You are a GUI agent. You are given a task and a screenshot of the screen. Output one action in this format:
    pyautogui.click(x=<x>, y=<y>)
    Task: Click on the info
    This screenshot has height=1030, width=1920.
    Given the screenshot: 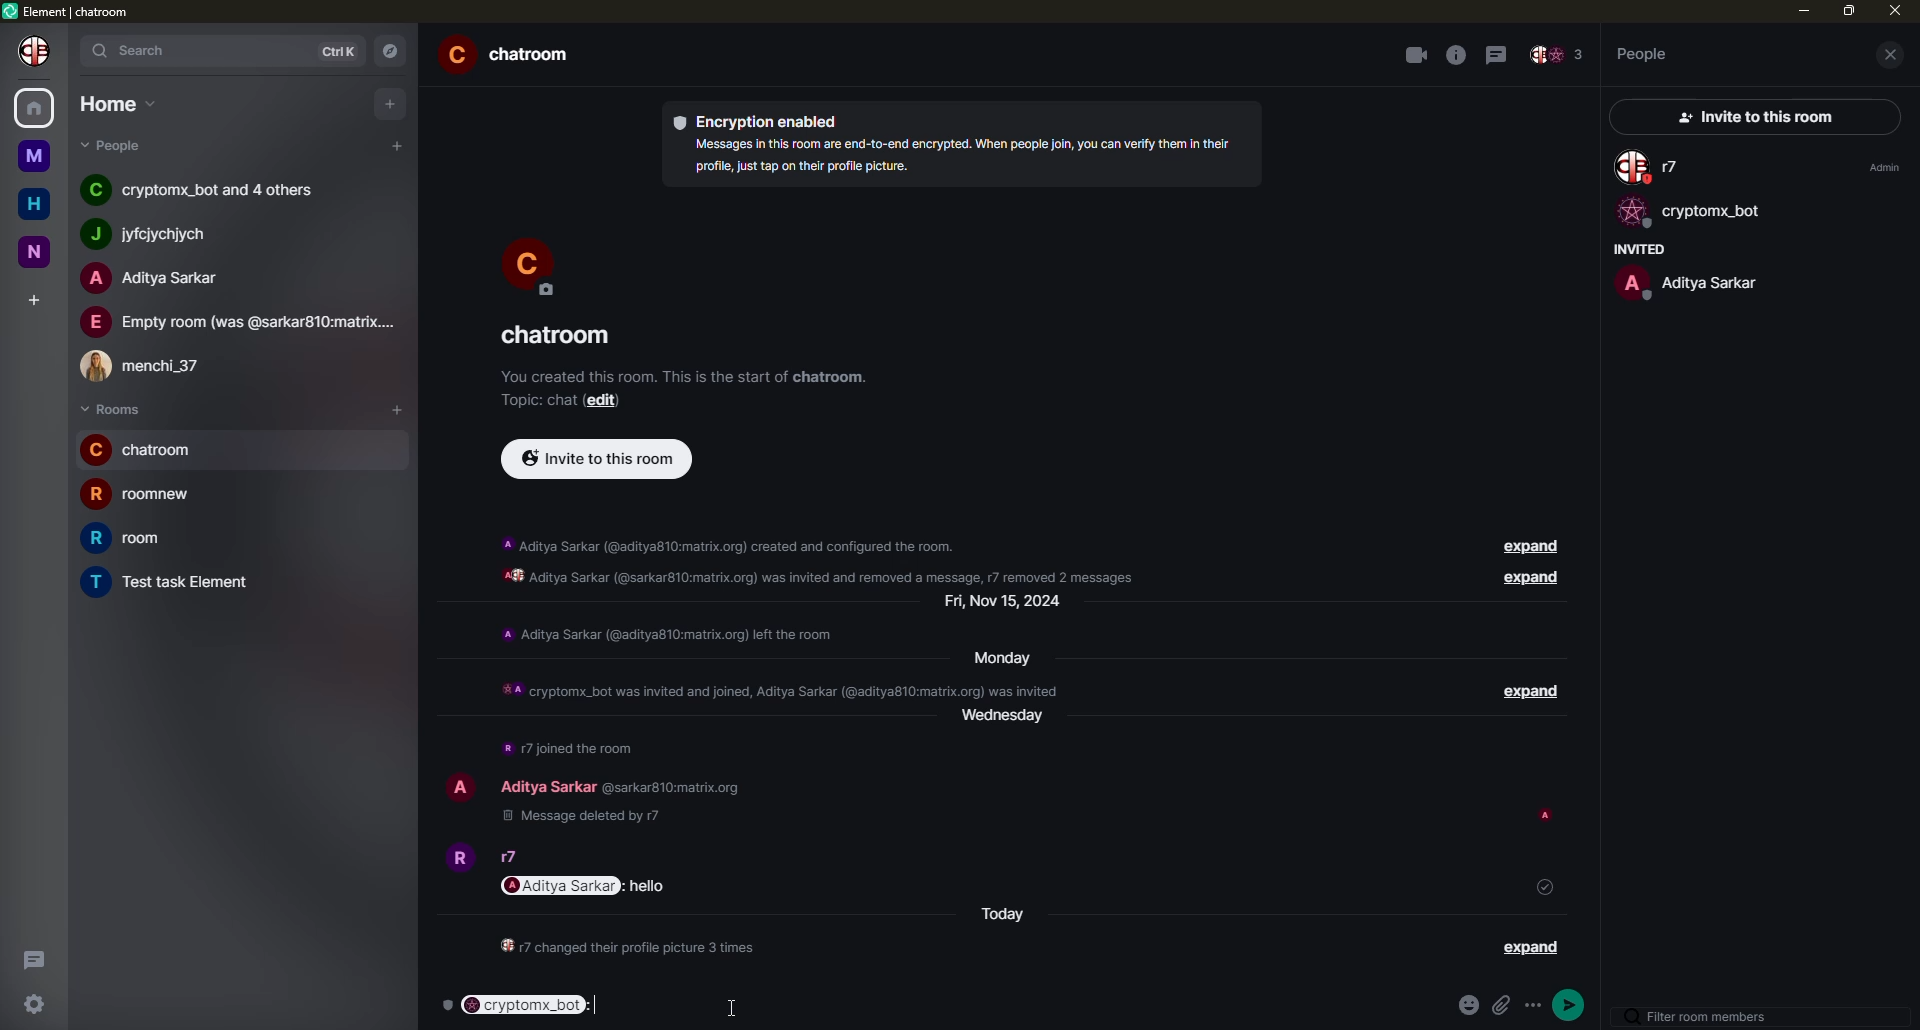 What is the action you would take?
    pyautogui.click(x=828, y=560)
    